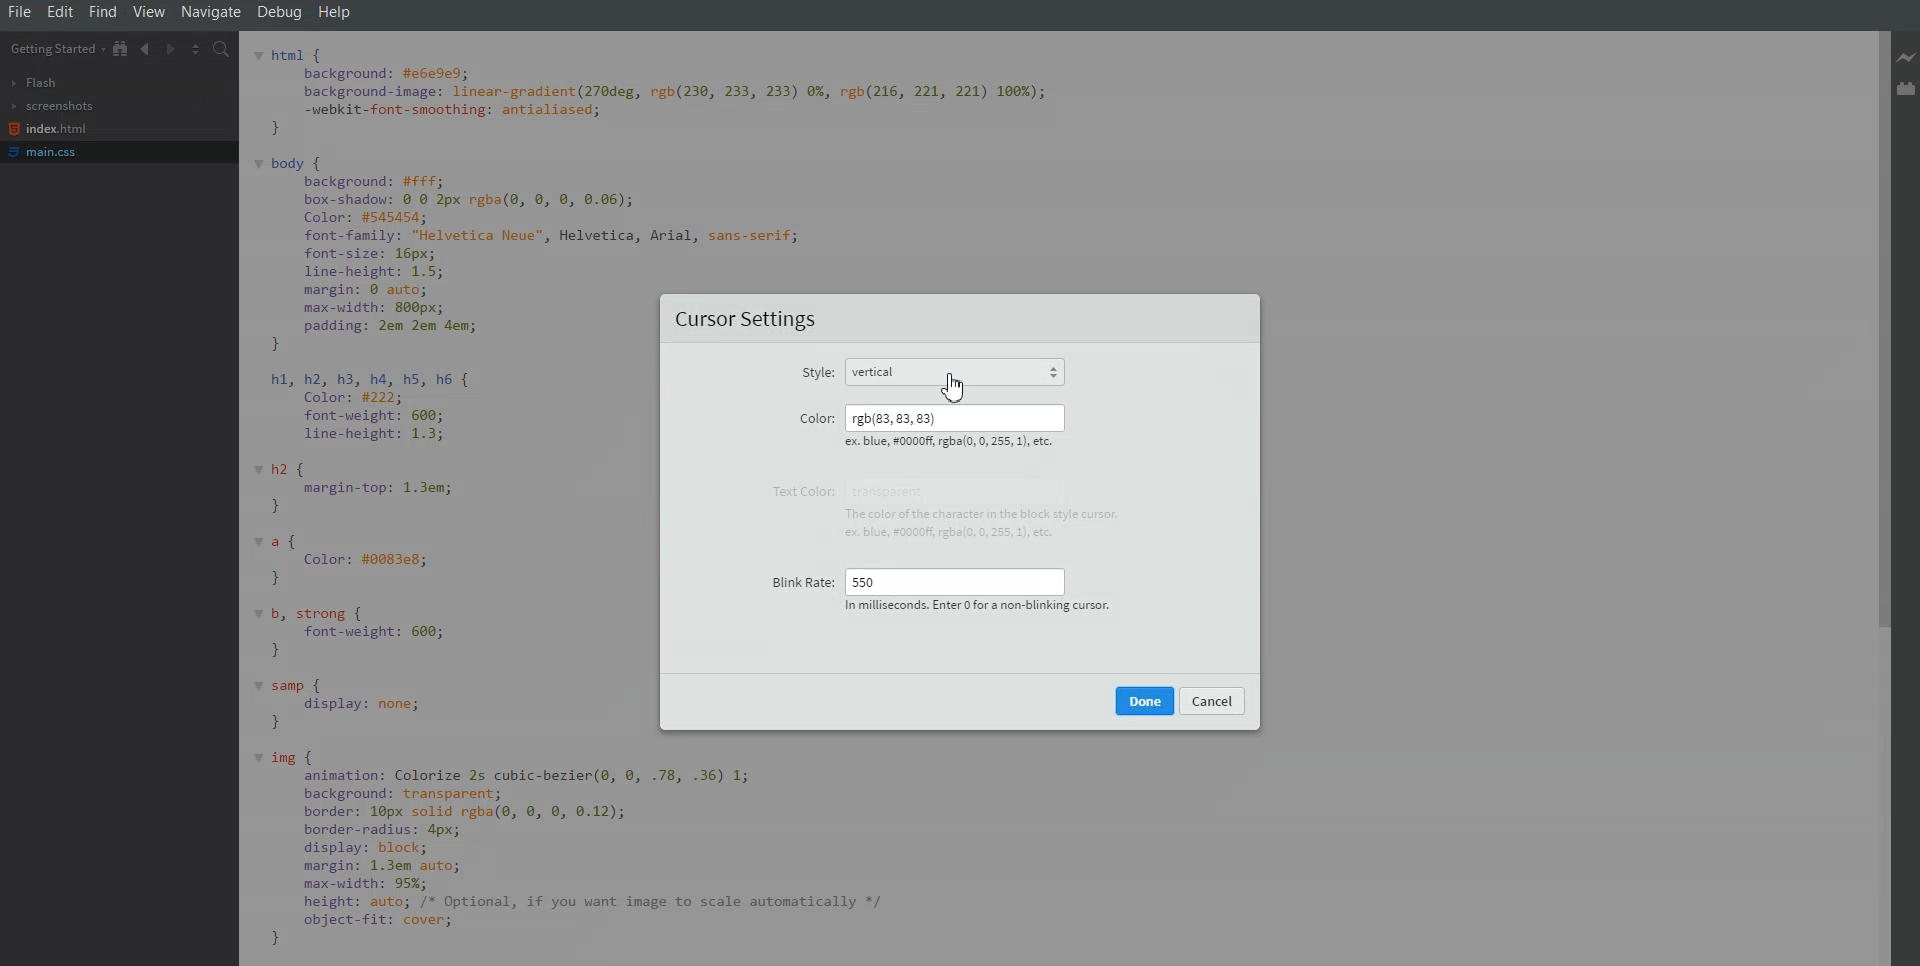 Image resolution: width=1920 pixels, height=966 pixels. What do you see at coordinates (1877, 498) in the screenshot?
I see `Vertical Scroll bar` at bounding box center [1877, 498].